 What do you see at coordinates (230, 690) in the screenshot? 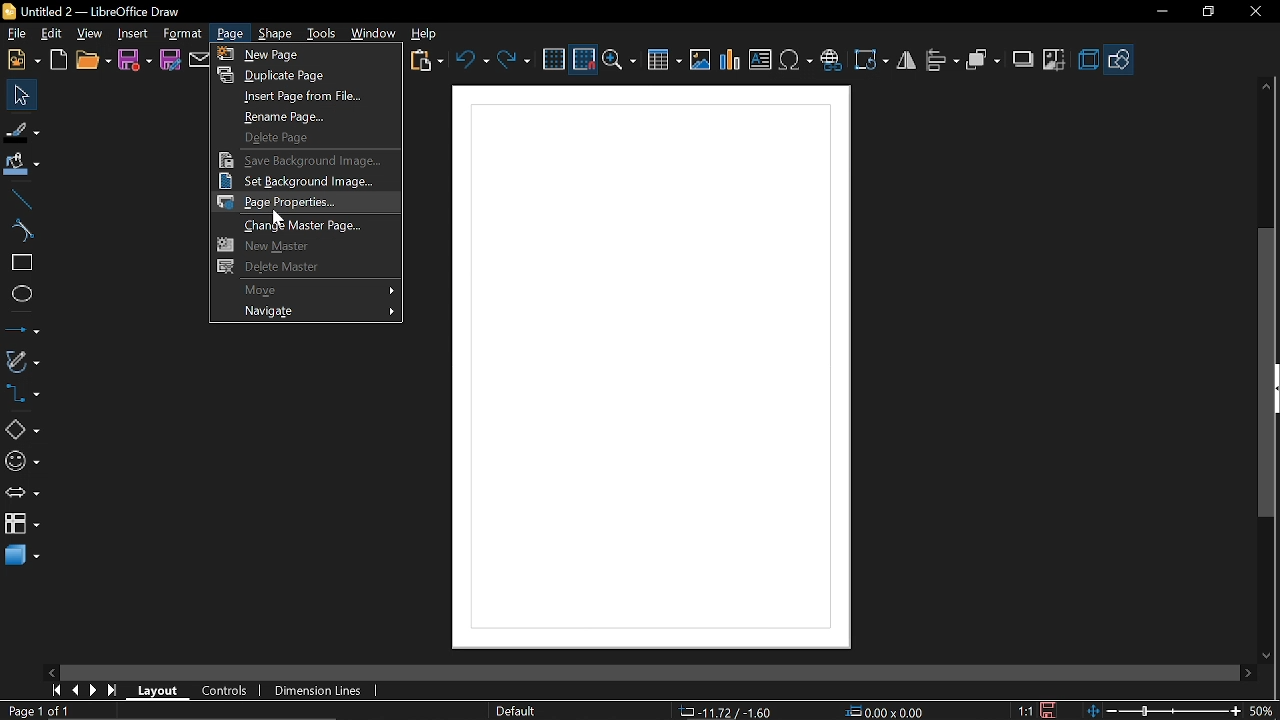
I see `COntrols` at bounding box center [230, 690].